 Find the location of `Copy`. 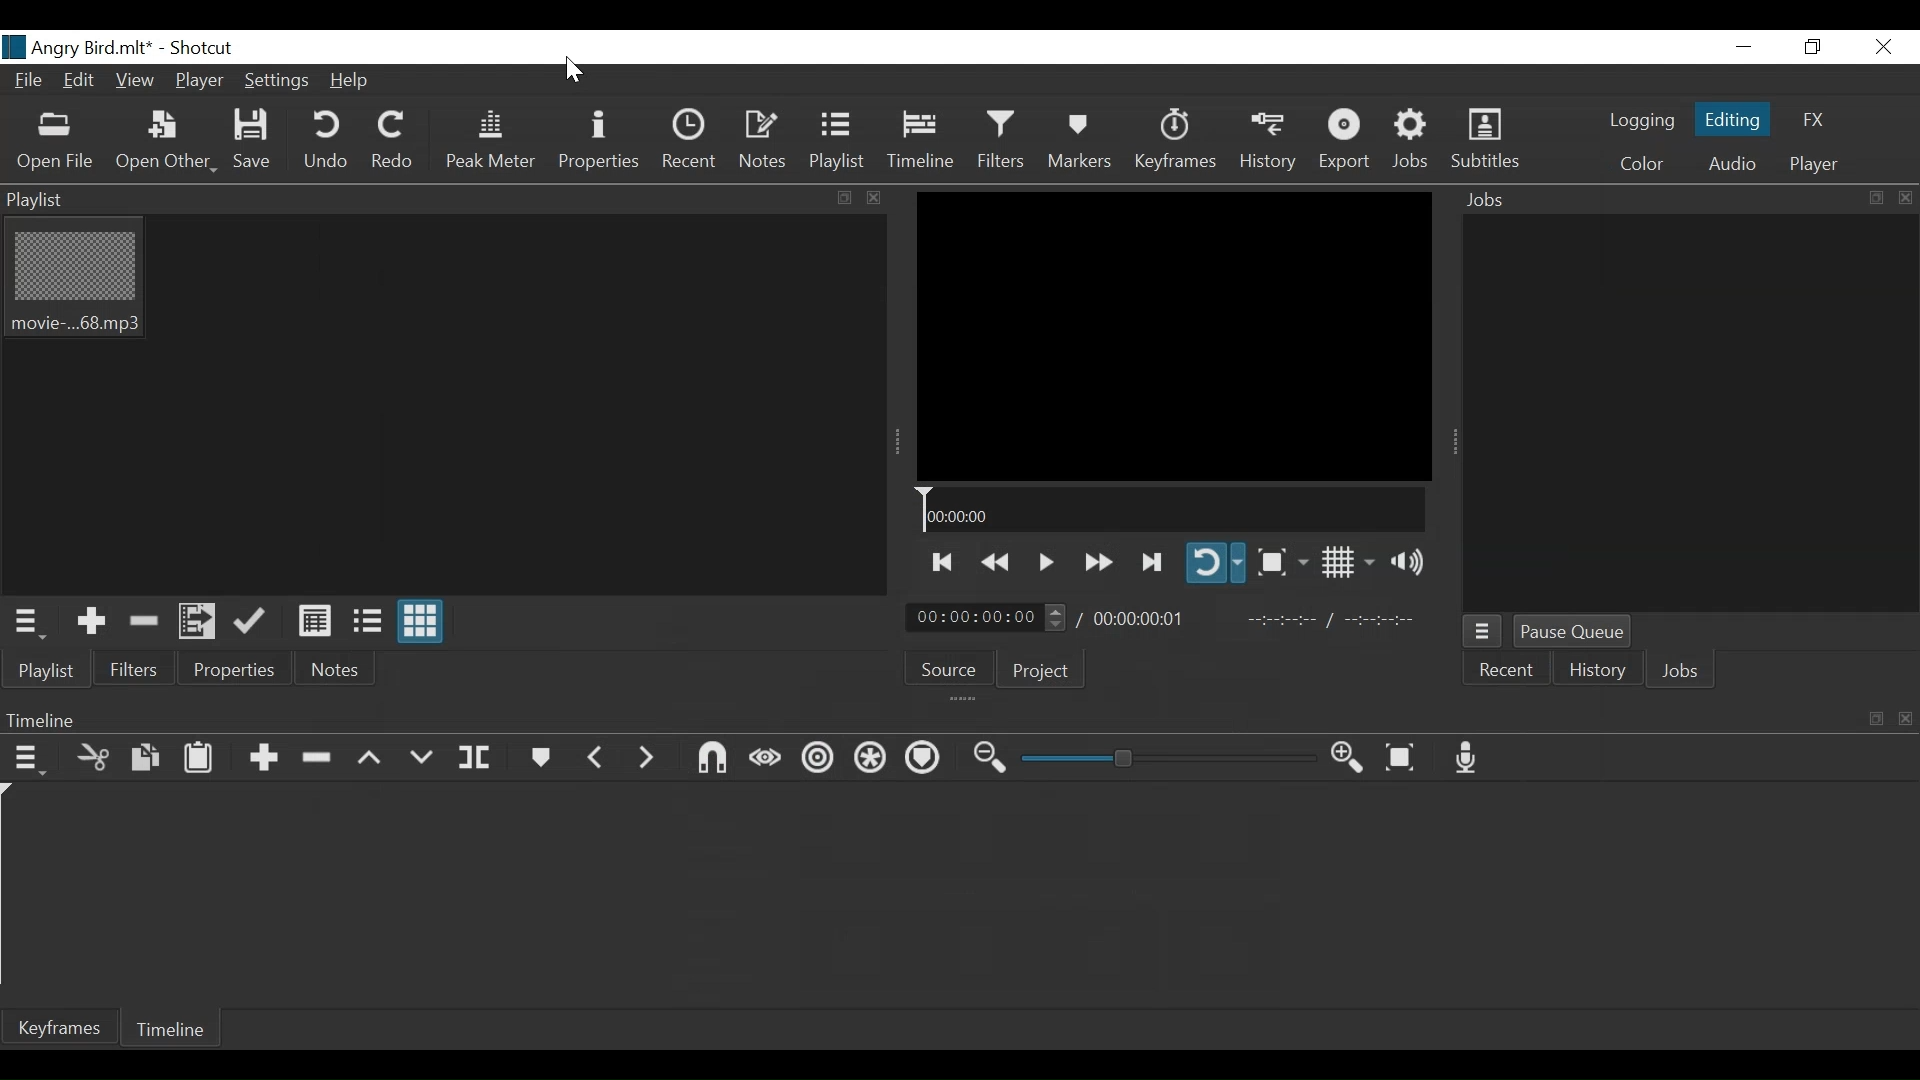

Copy is located at coordinates (145, 757).